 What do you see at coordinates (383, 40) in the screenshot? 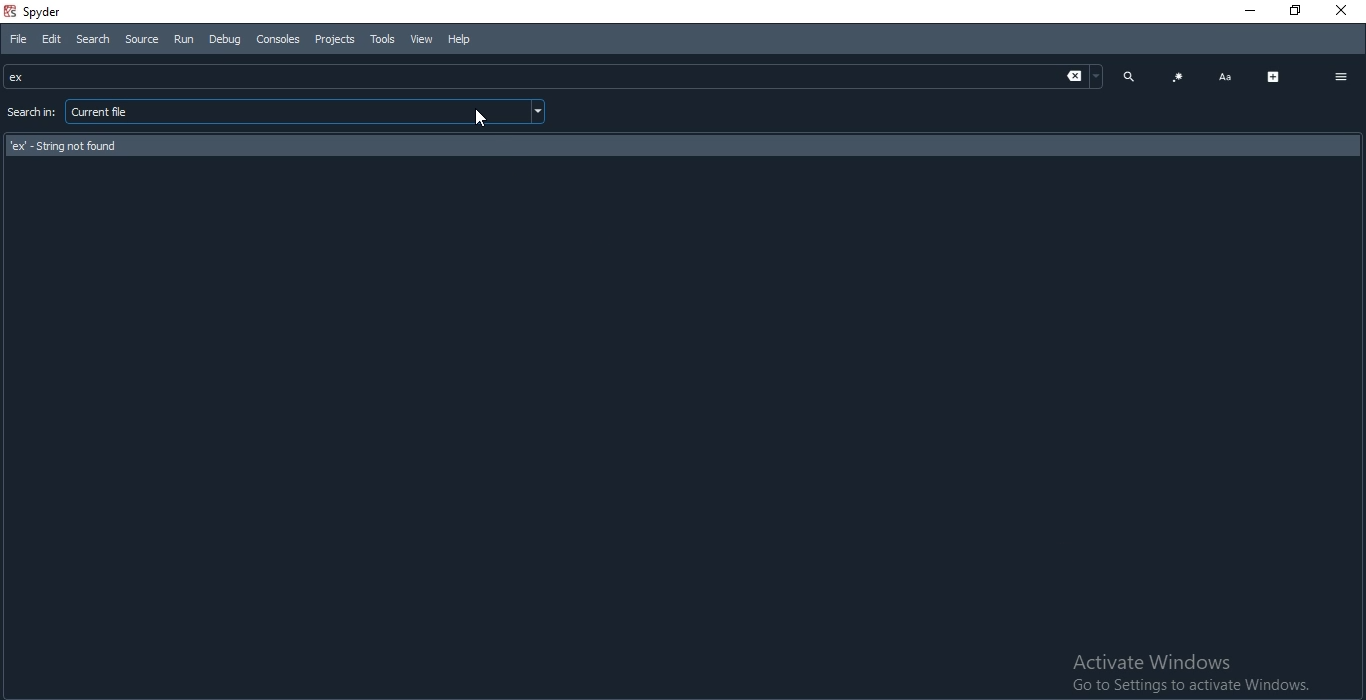
I see `Tools` at bounding box center [383, 40].